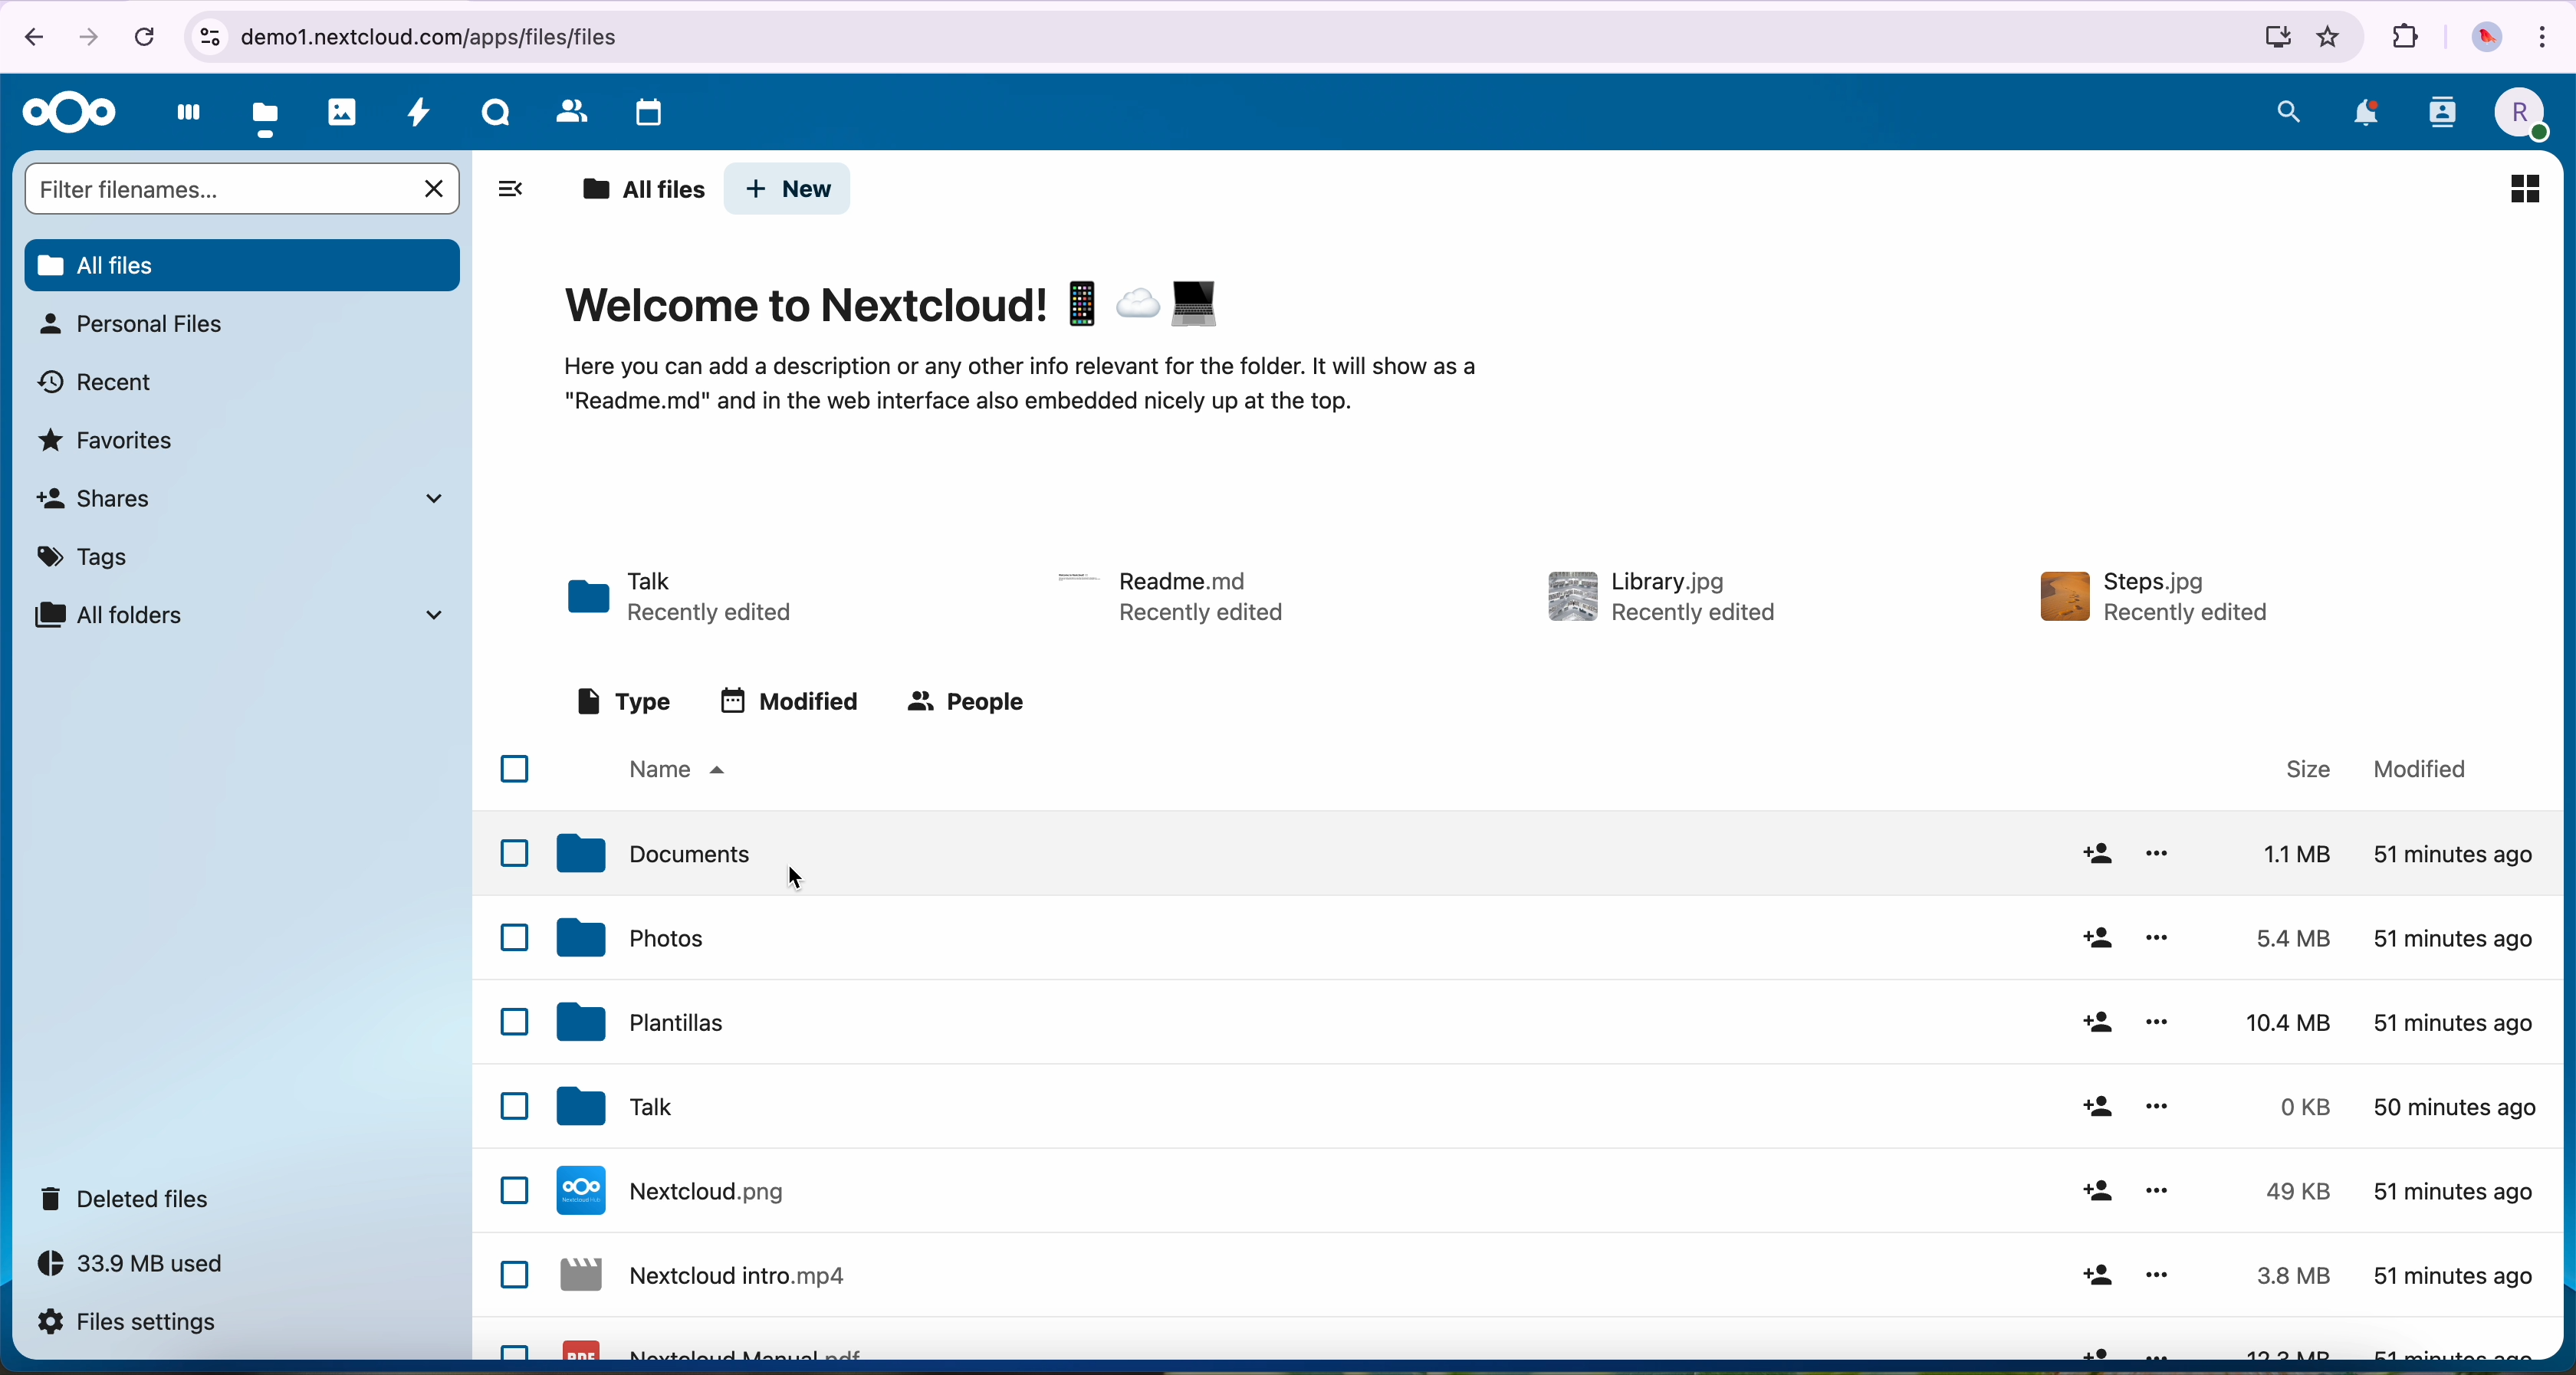 This screenshot has width=2576, height=1375. What do you see at coordinates (343, 112) in the screenshot?
I see `photos` at bounding box center [343, 112].